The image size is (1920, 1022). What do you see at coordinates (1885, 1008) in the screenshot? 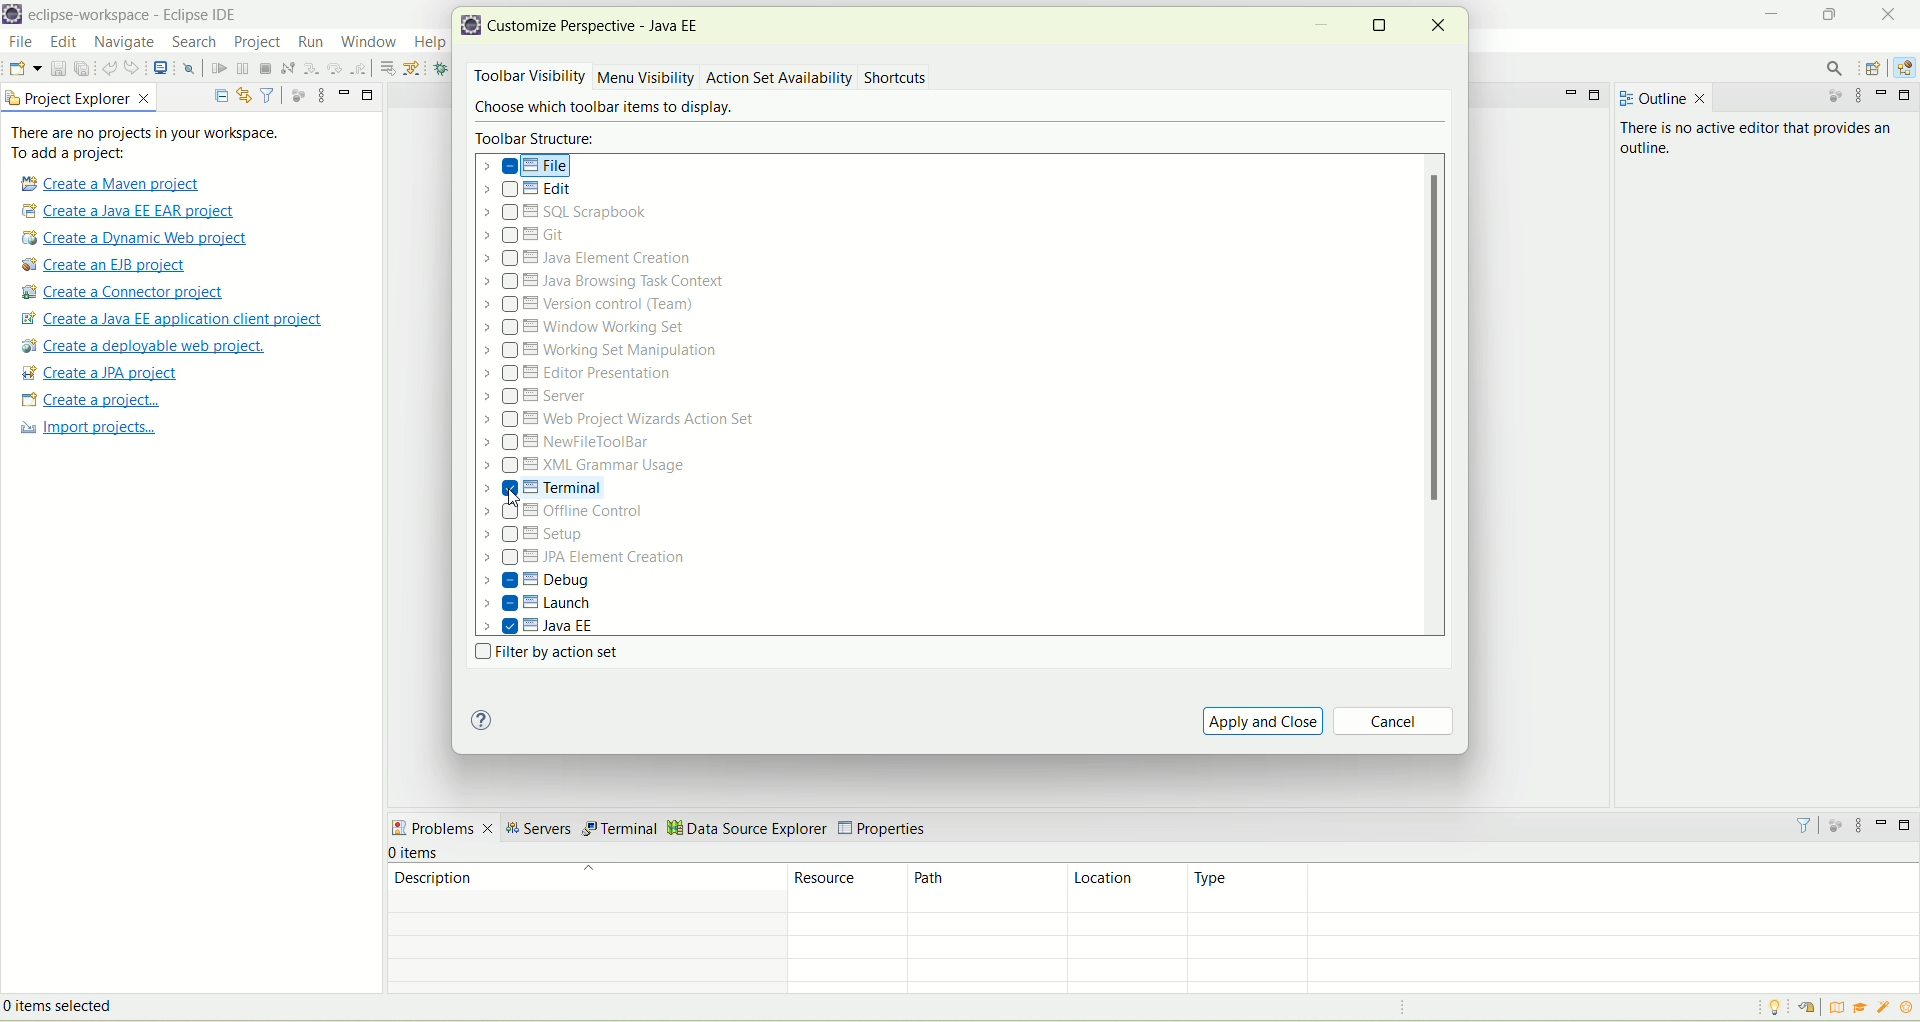
I see `samples` at bounding box center [1885, 1008].